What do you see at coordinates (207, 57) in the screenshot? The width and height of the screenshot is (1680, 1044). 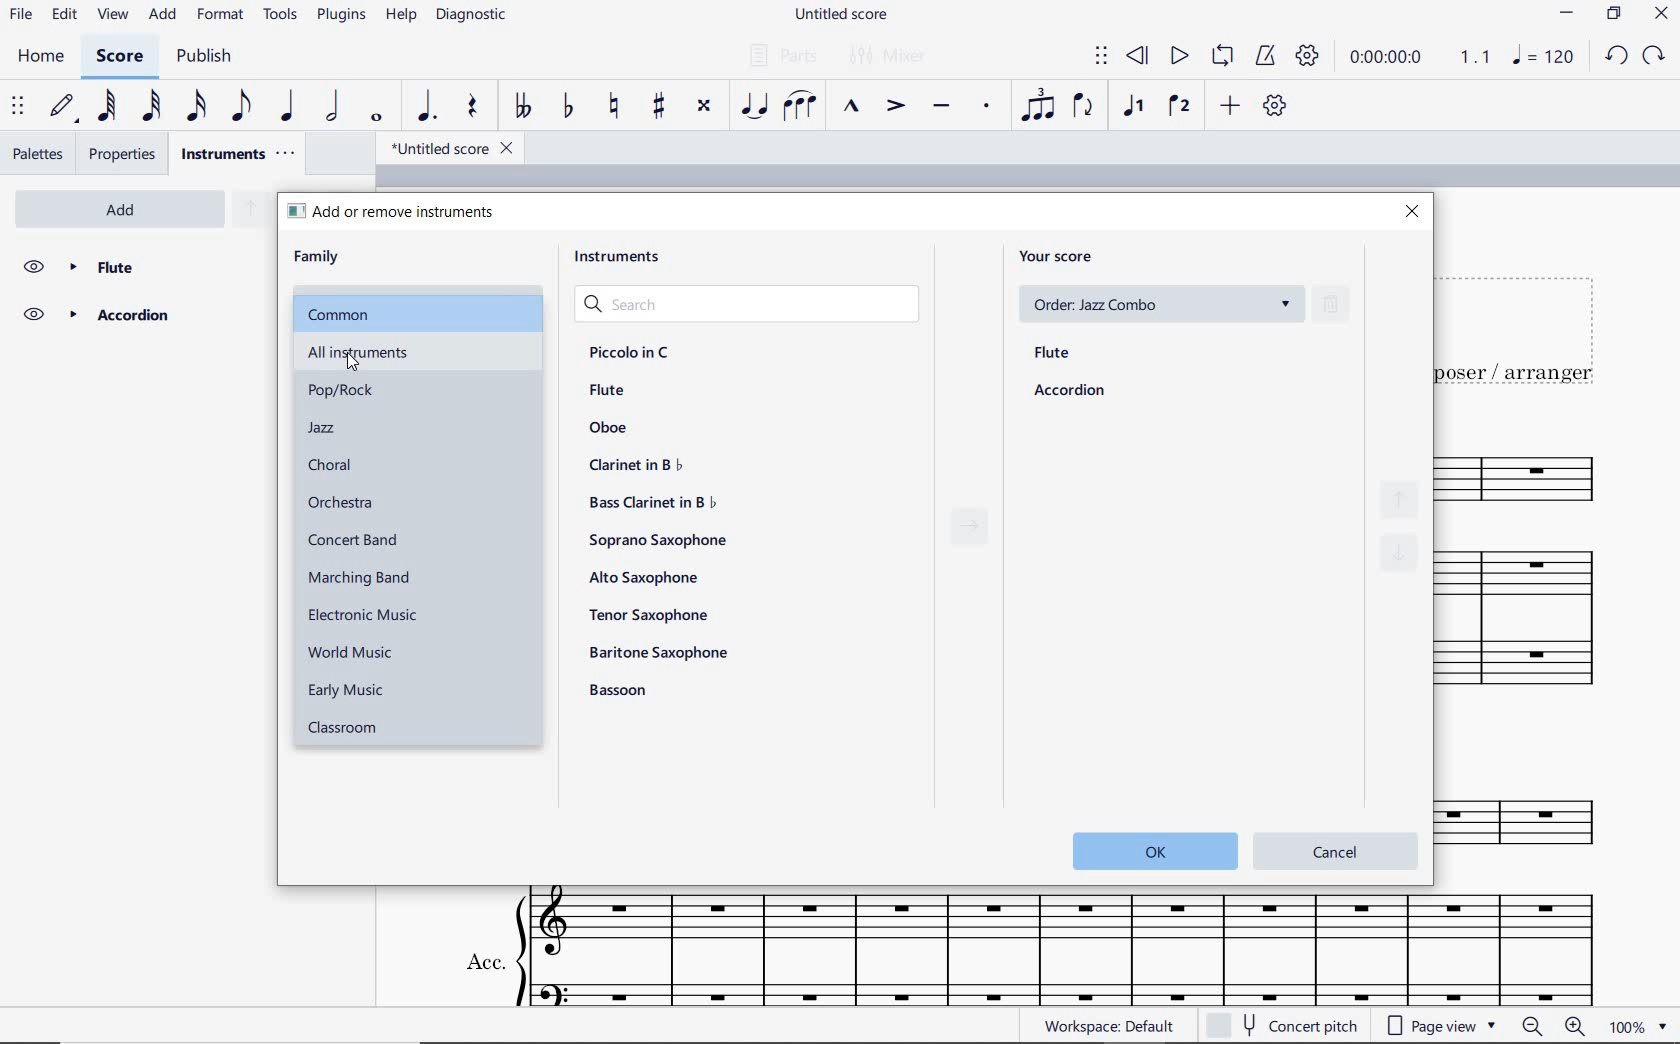 I see `PUBLISH` at bounding box center [207, 57].